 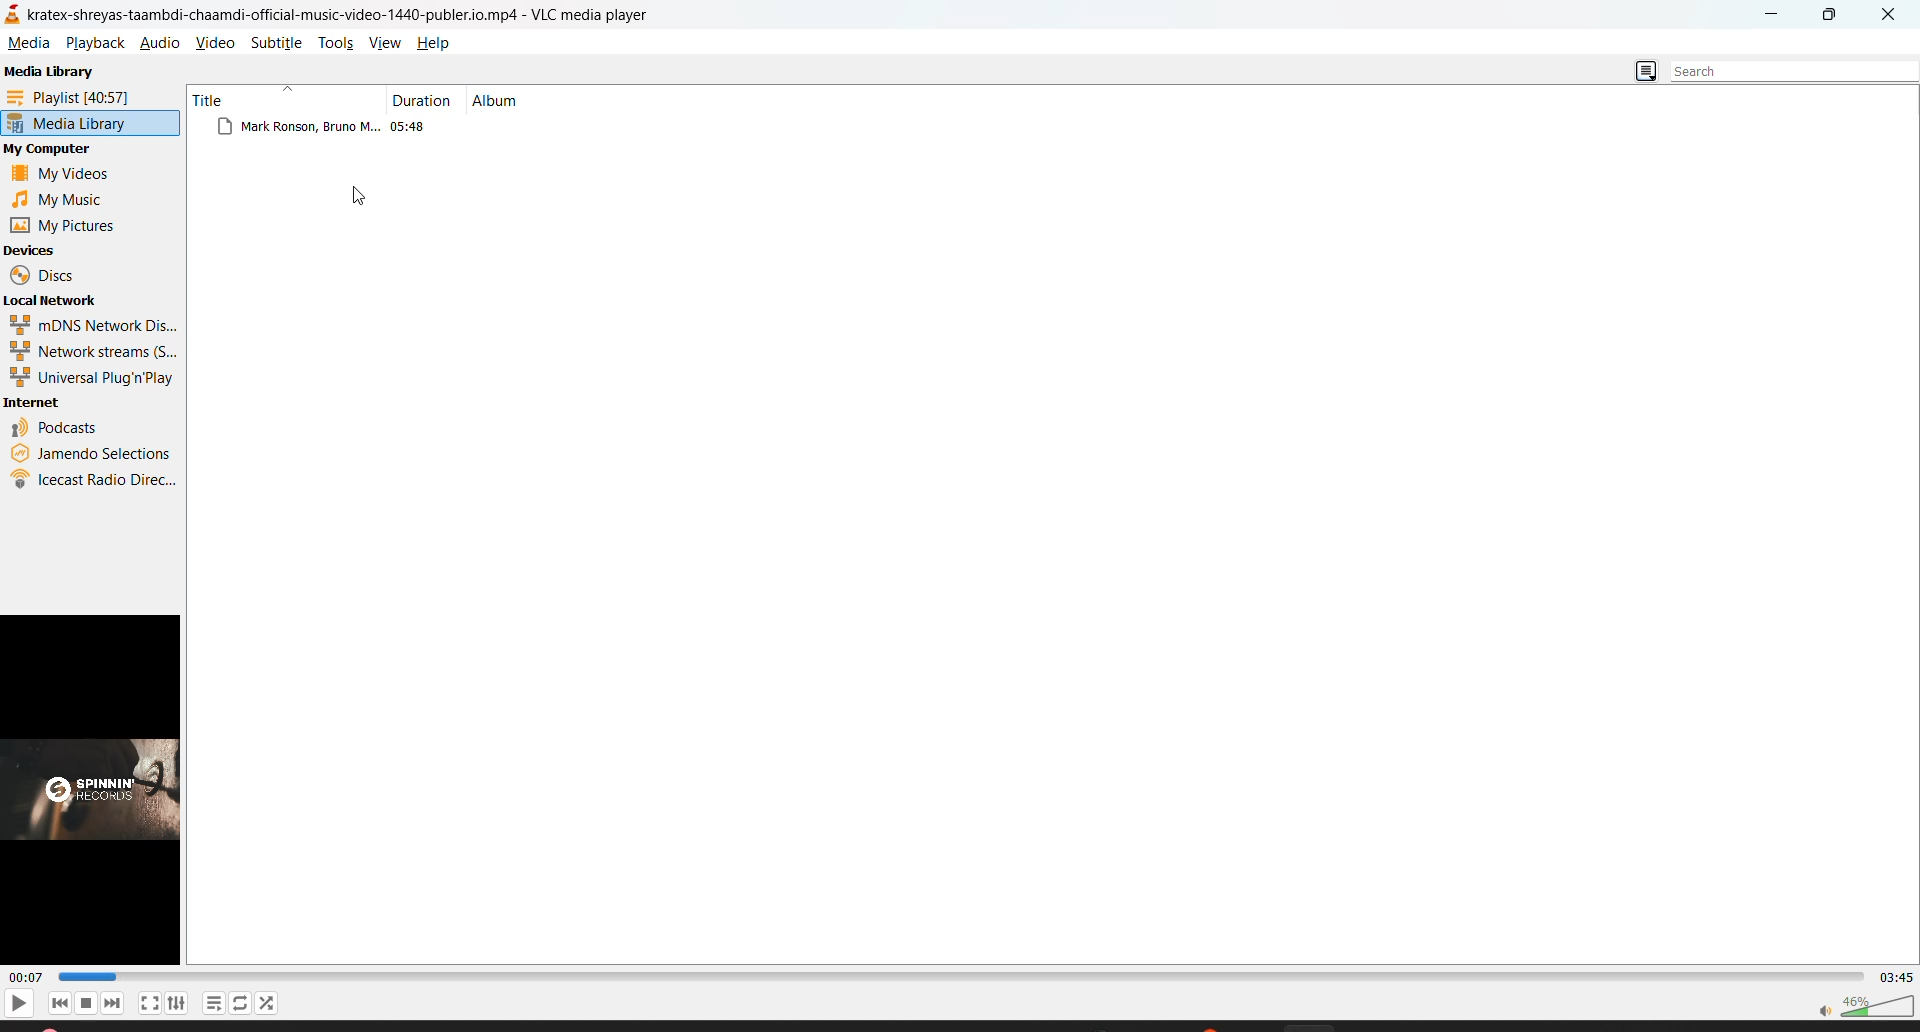 What do you see at coordinates (162, 47) in the screenshot?
I see `audio` at bounding box center [162, 47].